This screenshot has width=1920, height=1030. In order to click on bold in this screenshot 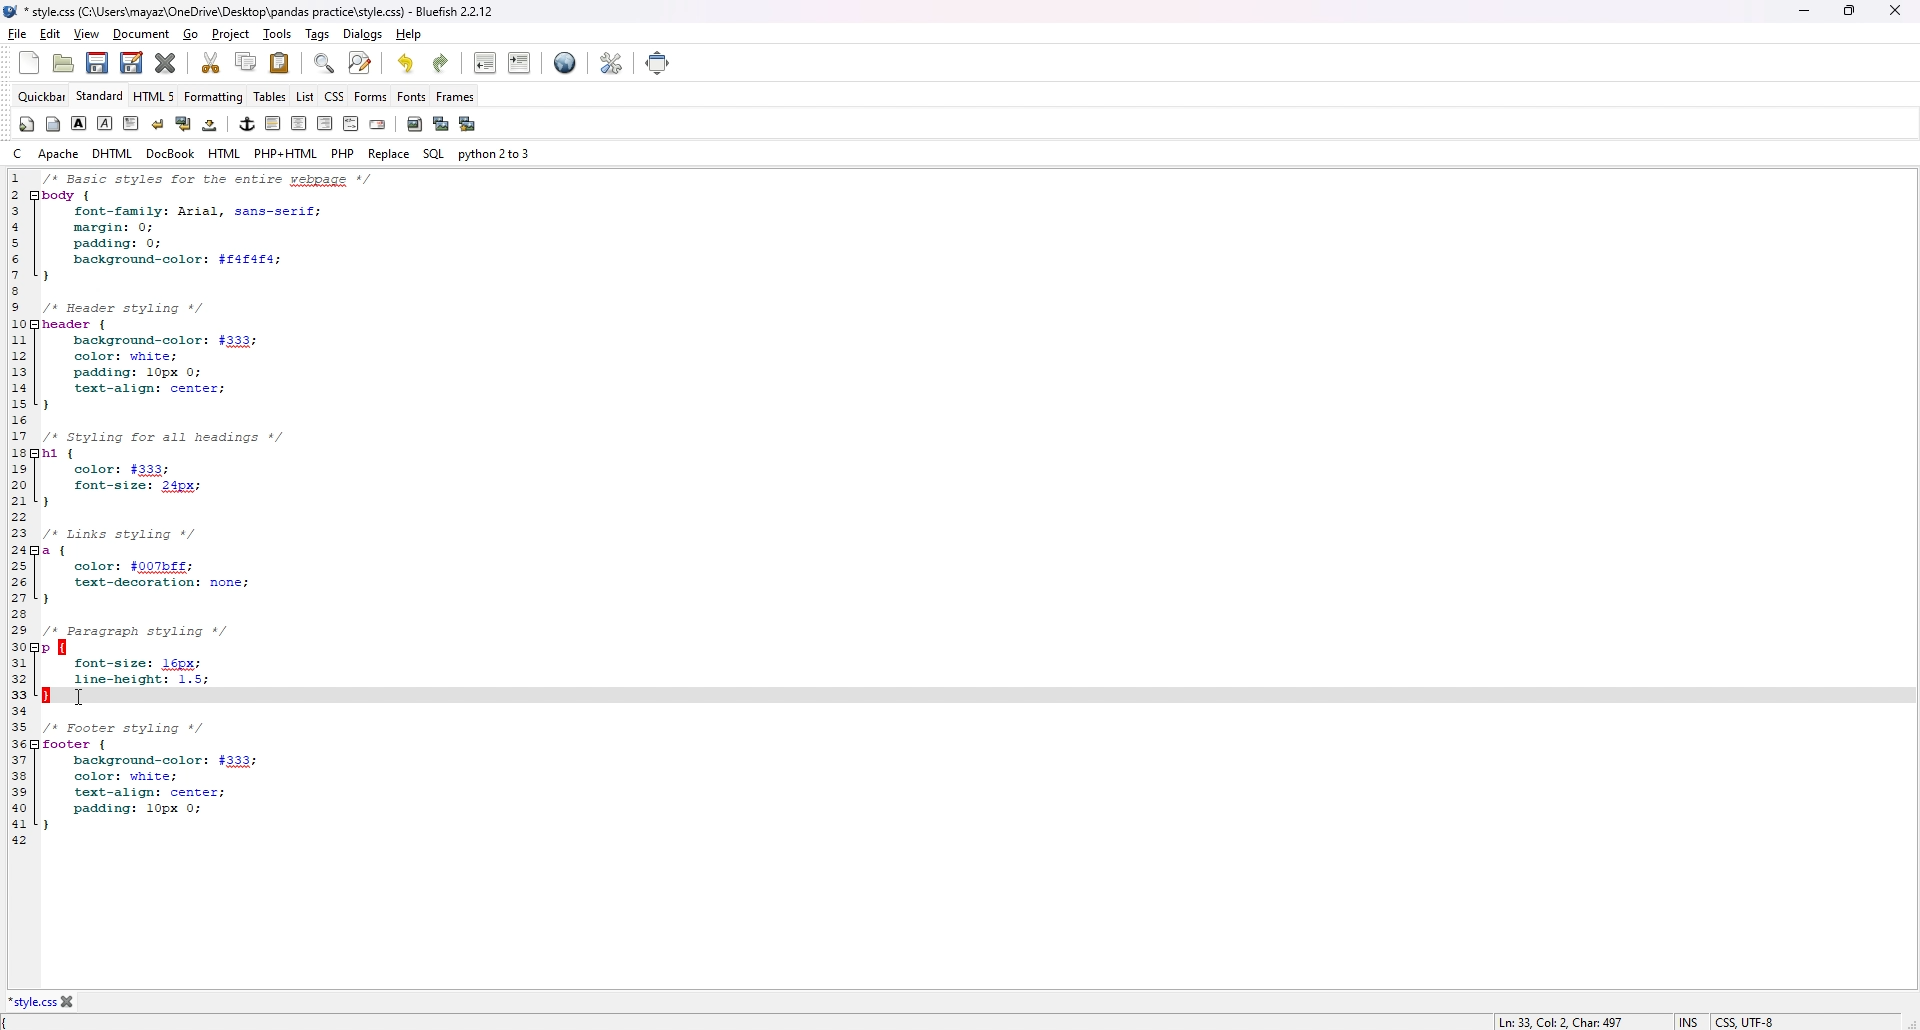, I will do `click(80, 123)`.